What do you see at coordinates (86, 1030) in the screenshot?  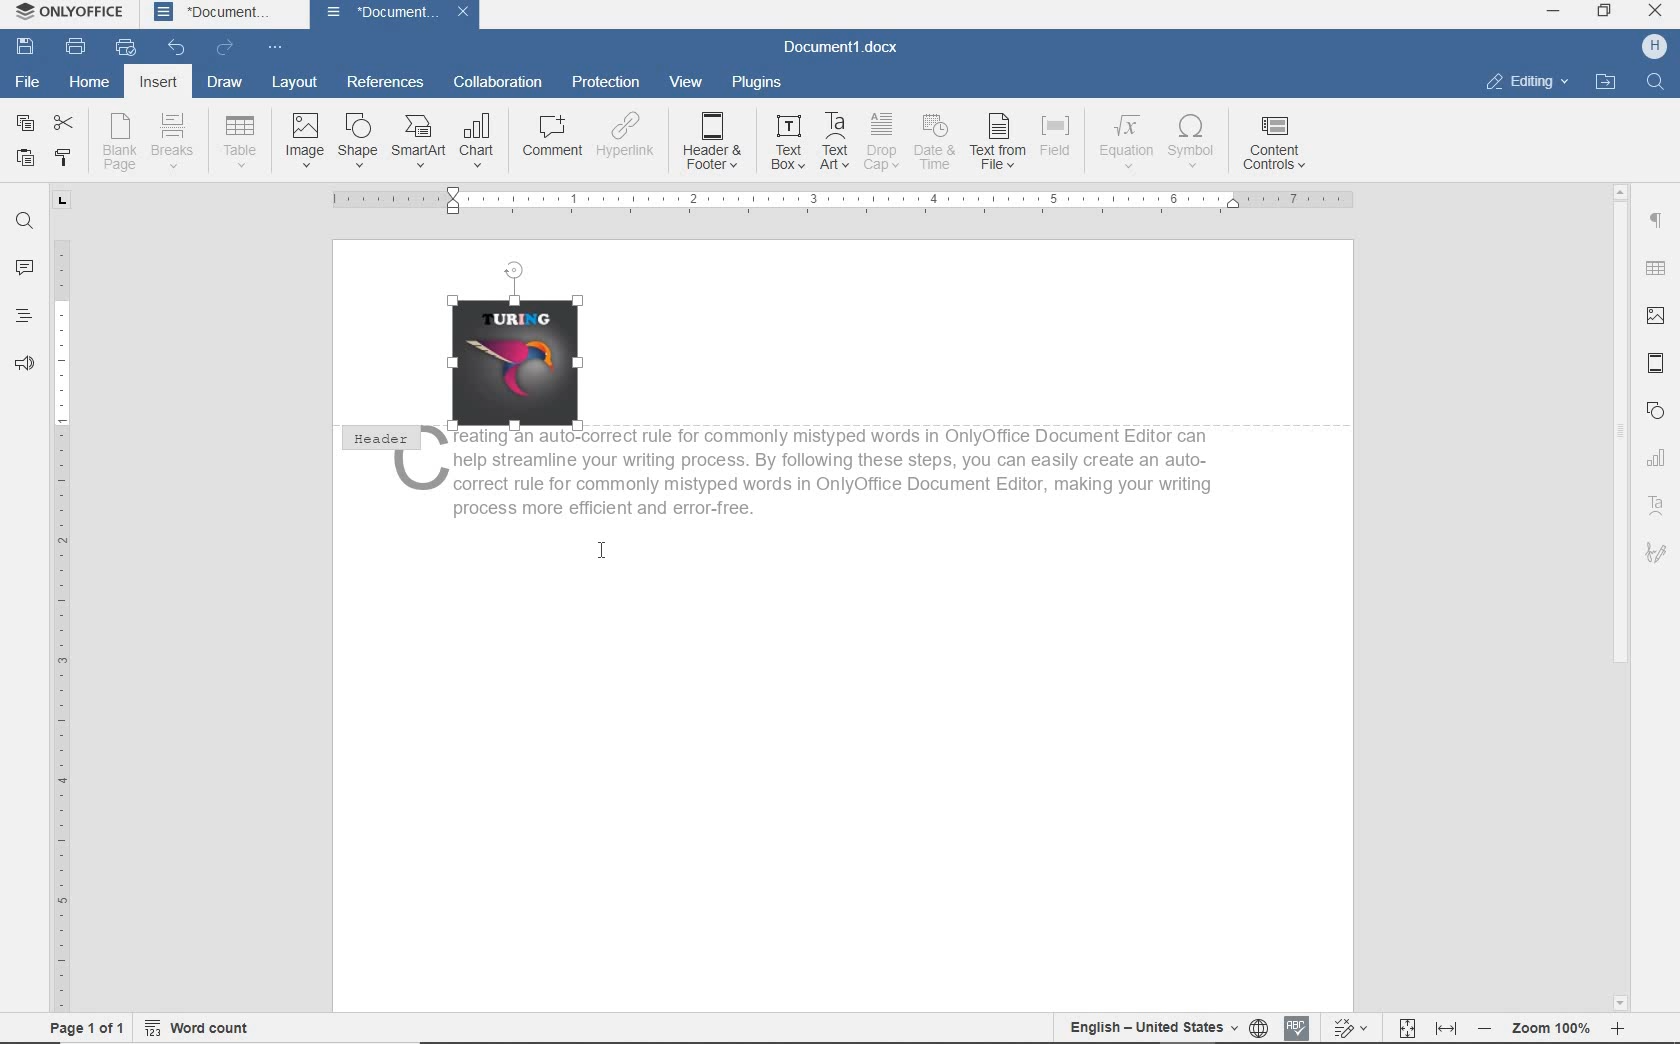 I see `page 1 of 1` at bounding box center [86, 1030].